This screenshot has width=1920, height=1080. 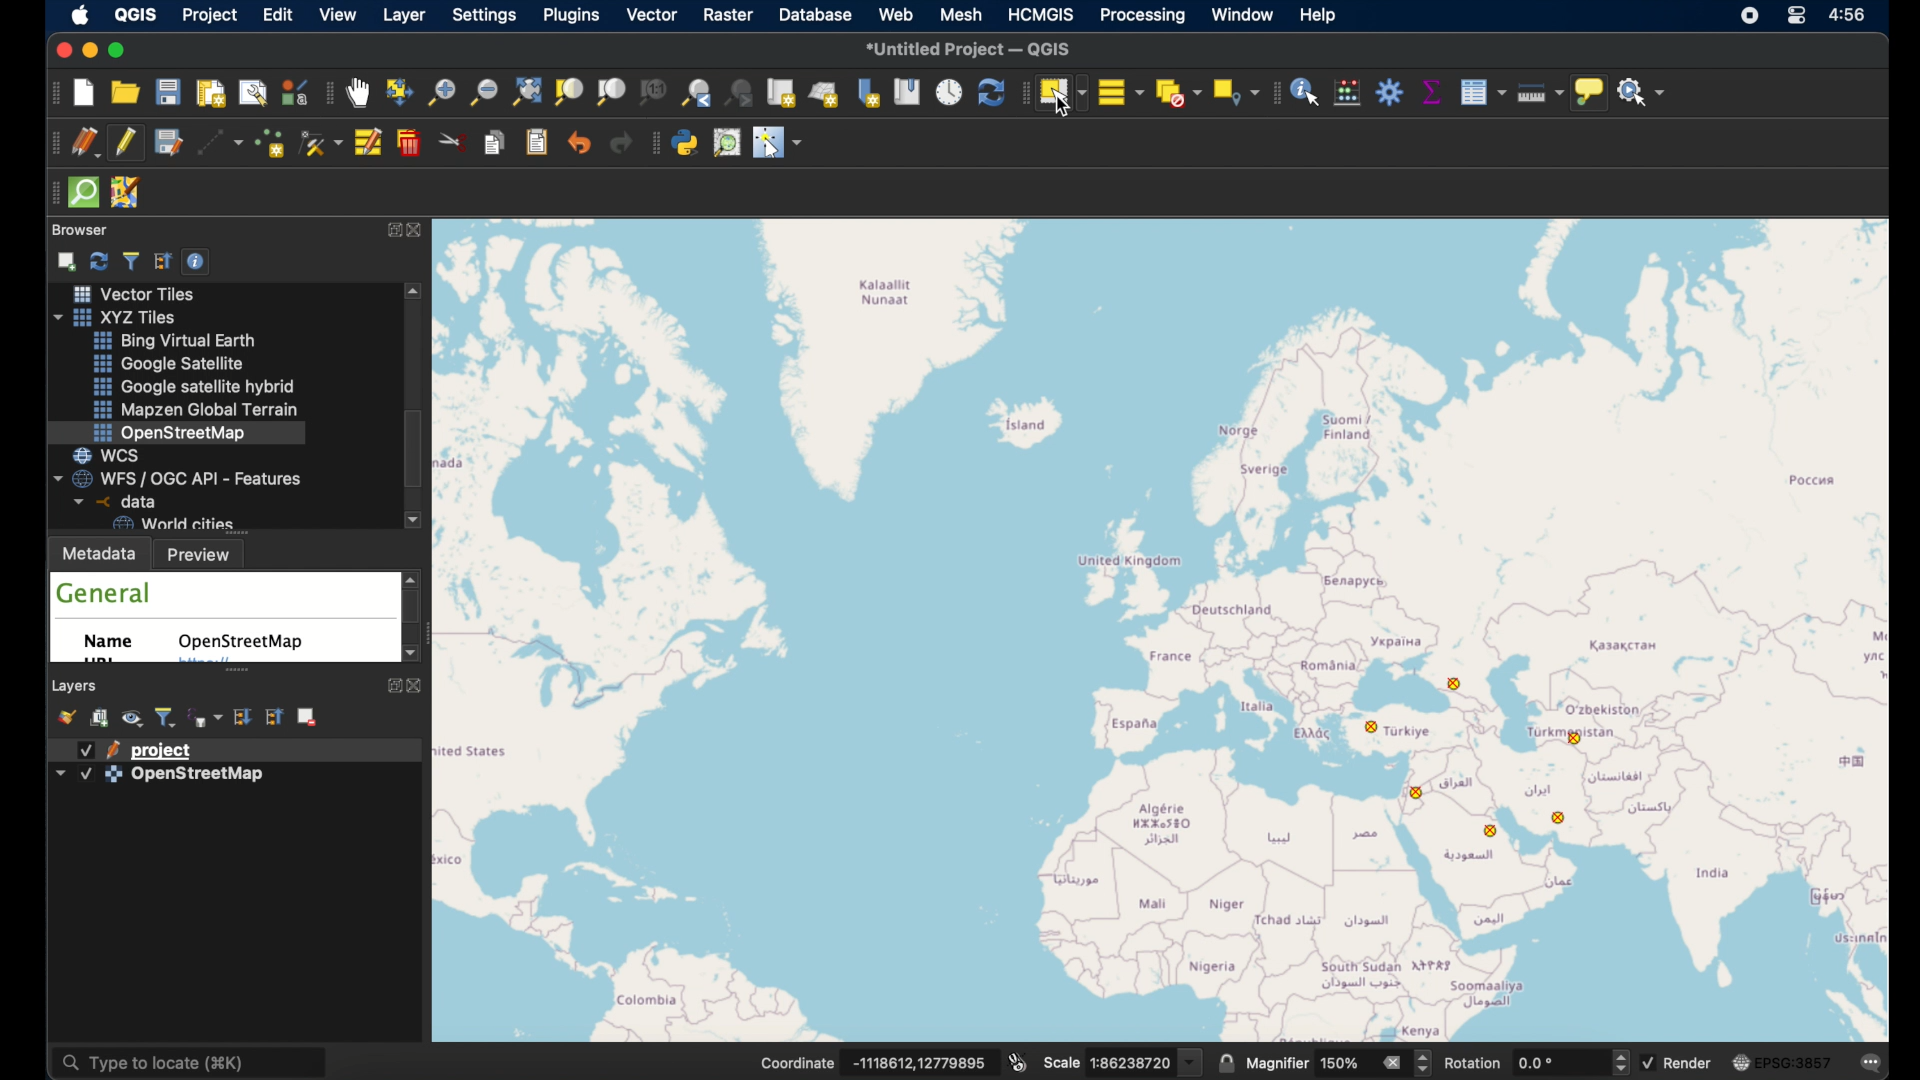 I want to click on metadata, so click(x=100, y=552).